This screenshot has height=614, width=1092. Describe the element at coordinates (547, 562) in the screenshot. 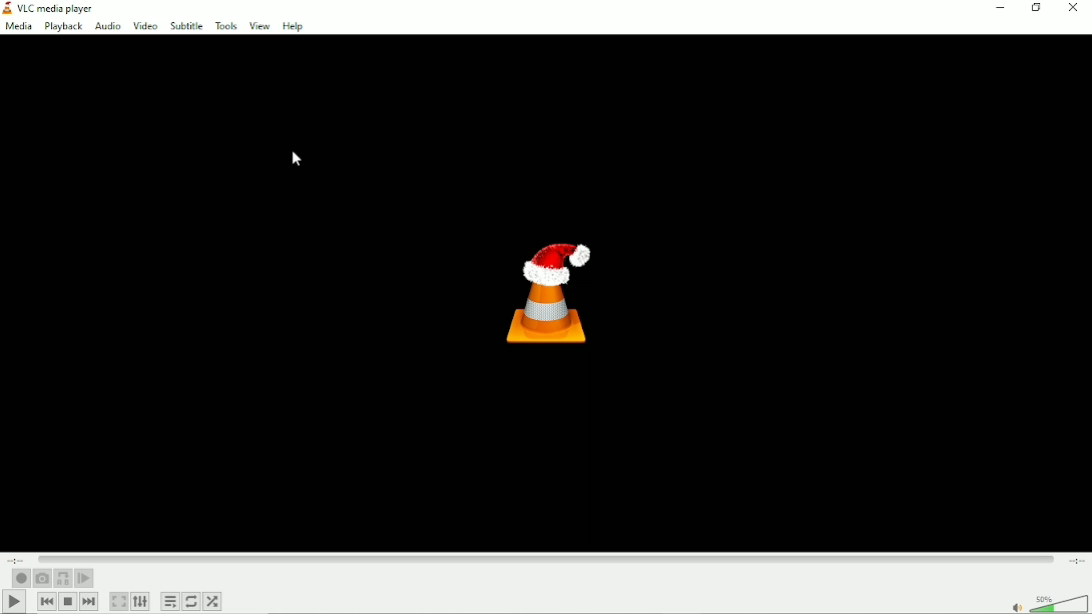

I see `Play duration` at that location.